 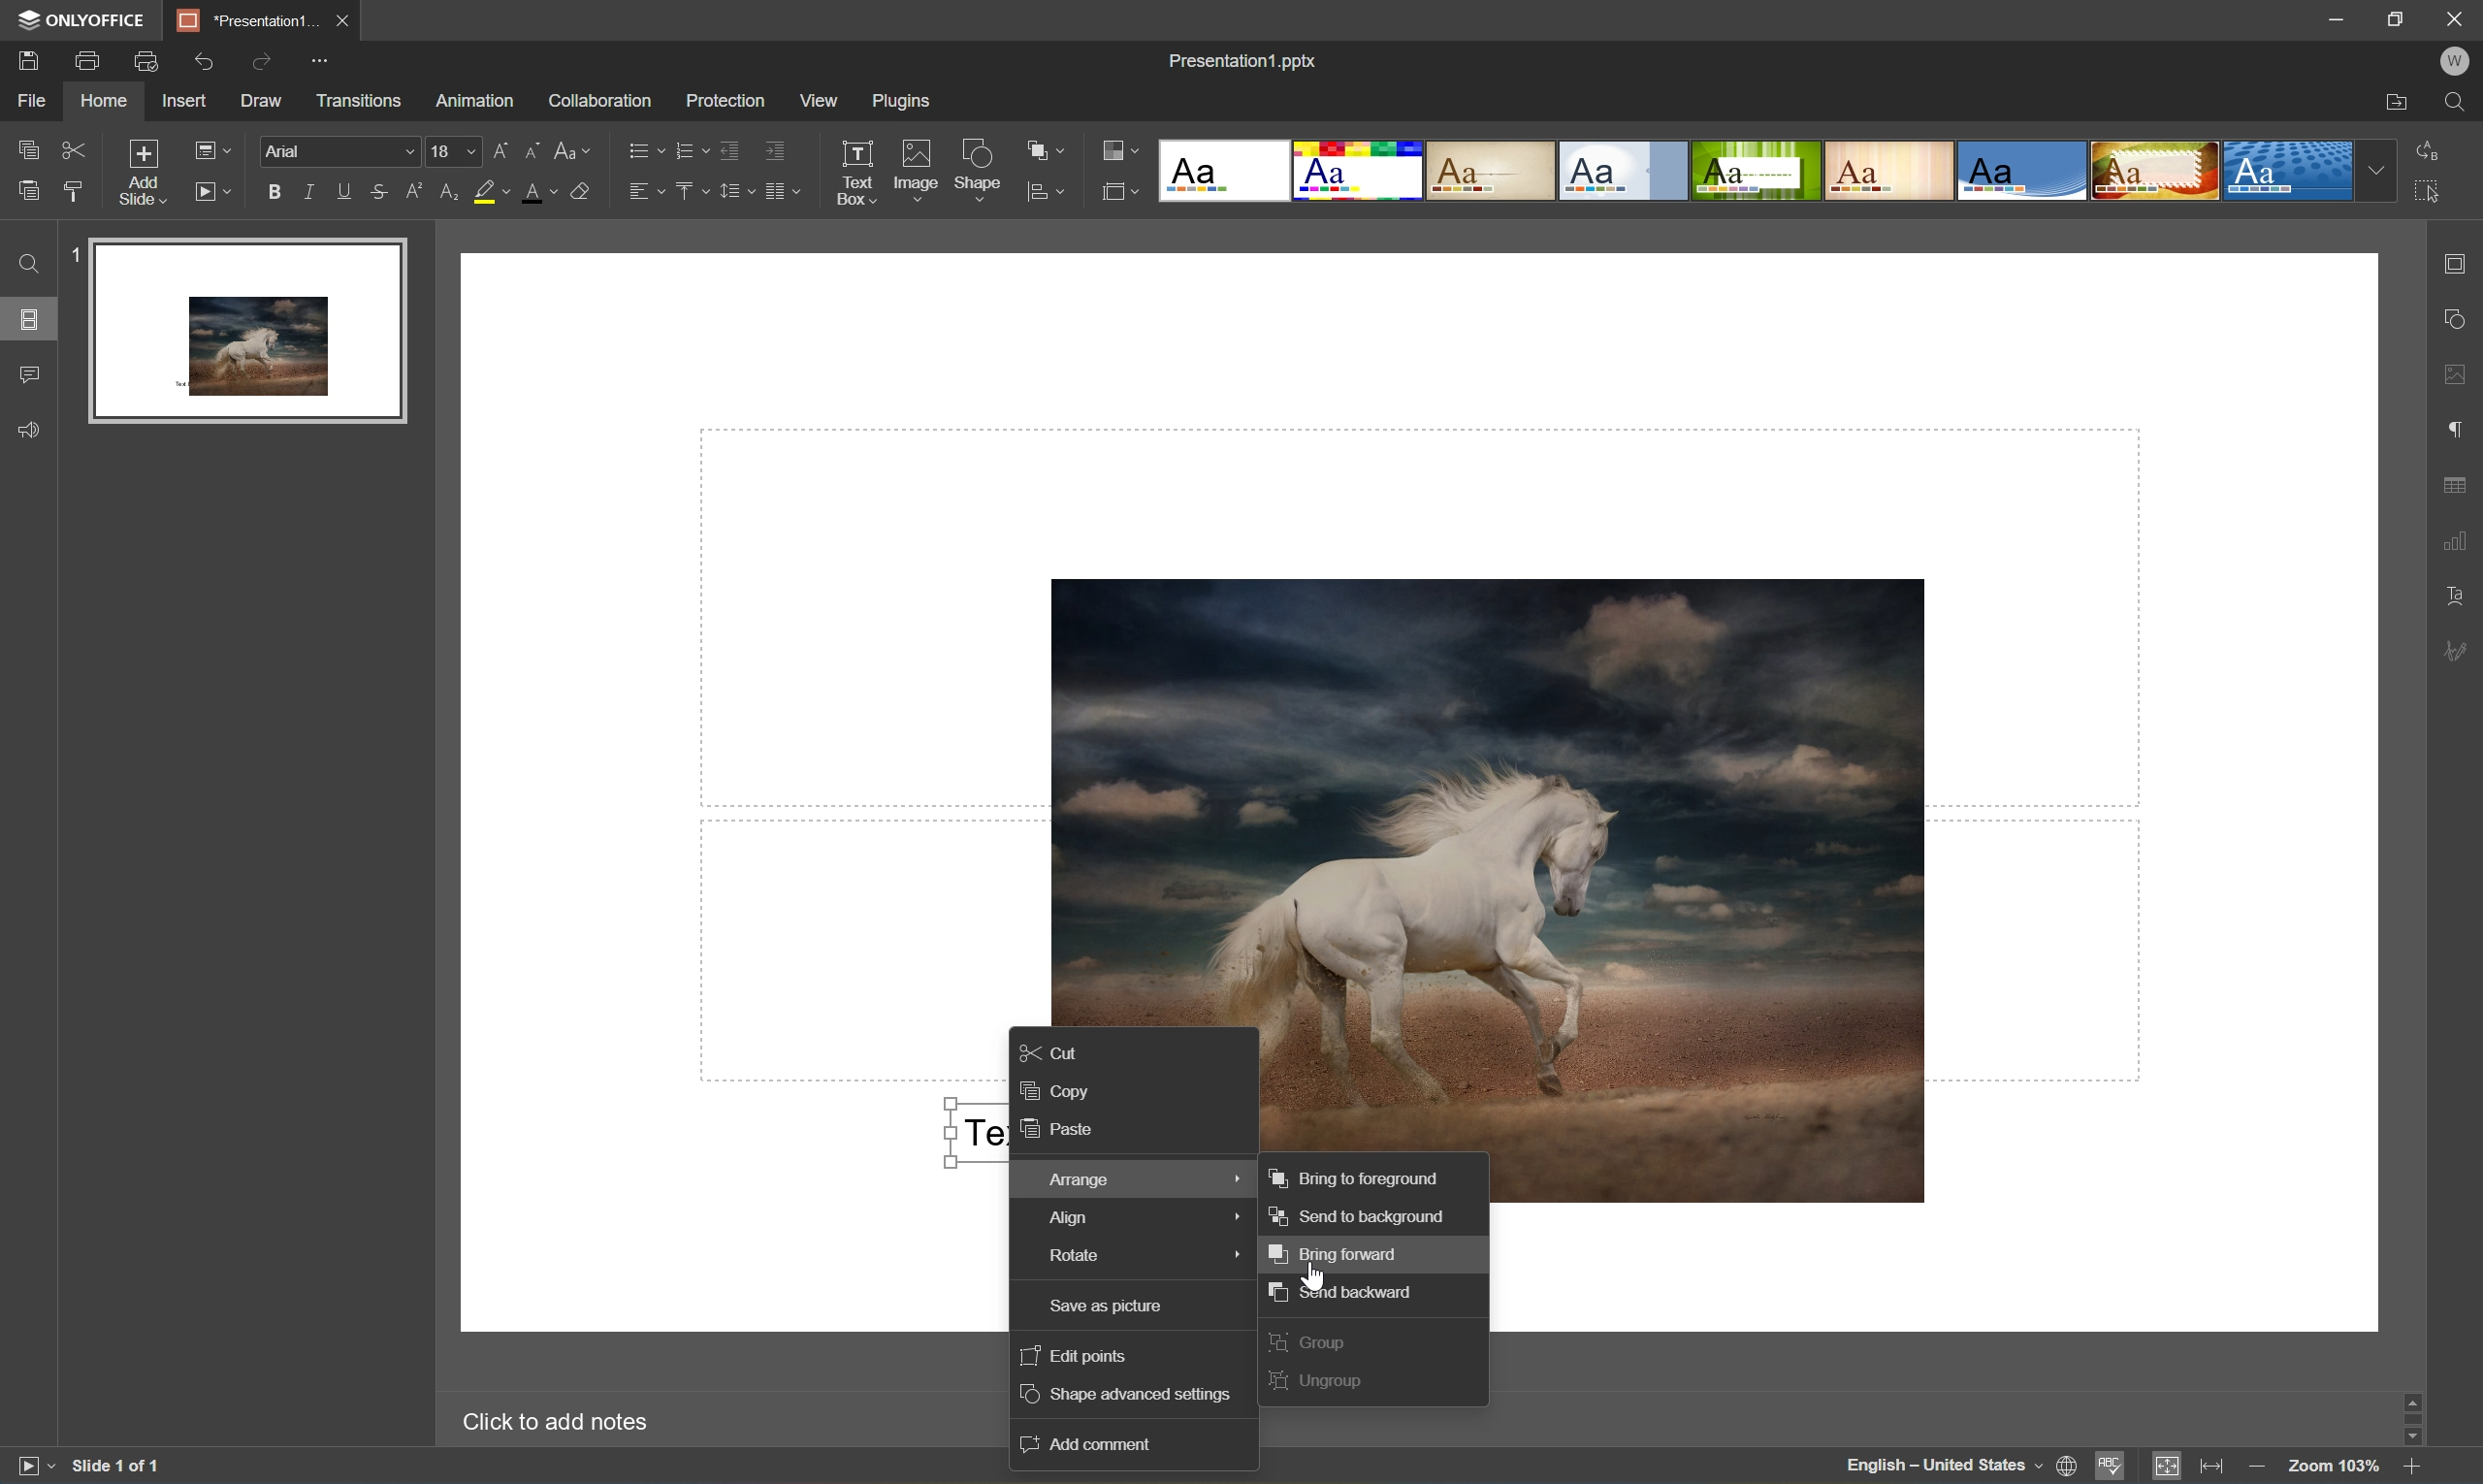 What do you see at coordinates (1942, 1468) in the screenshot?
I see `English - United States` at bounding box center [1942, 1468].